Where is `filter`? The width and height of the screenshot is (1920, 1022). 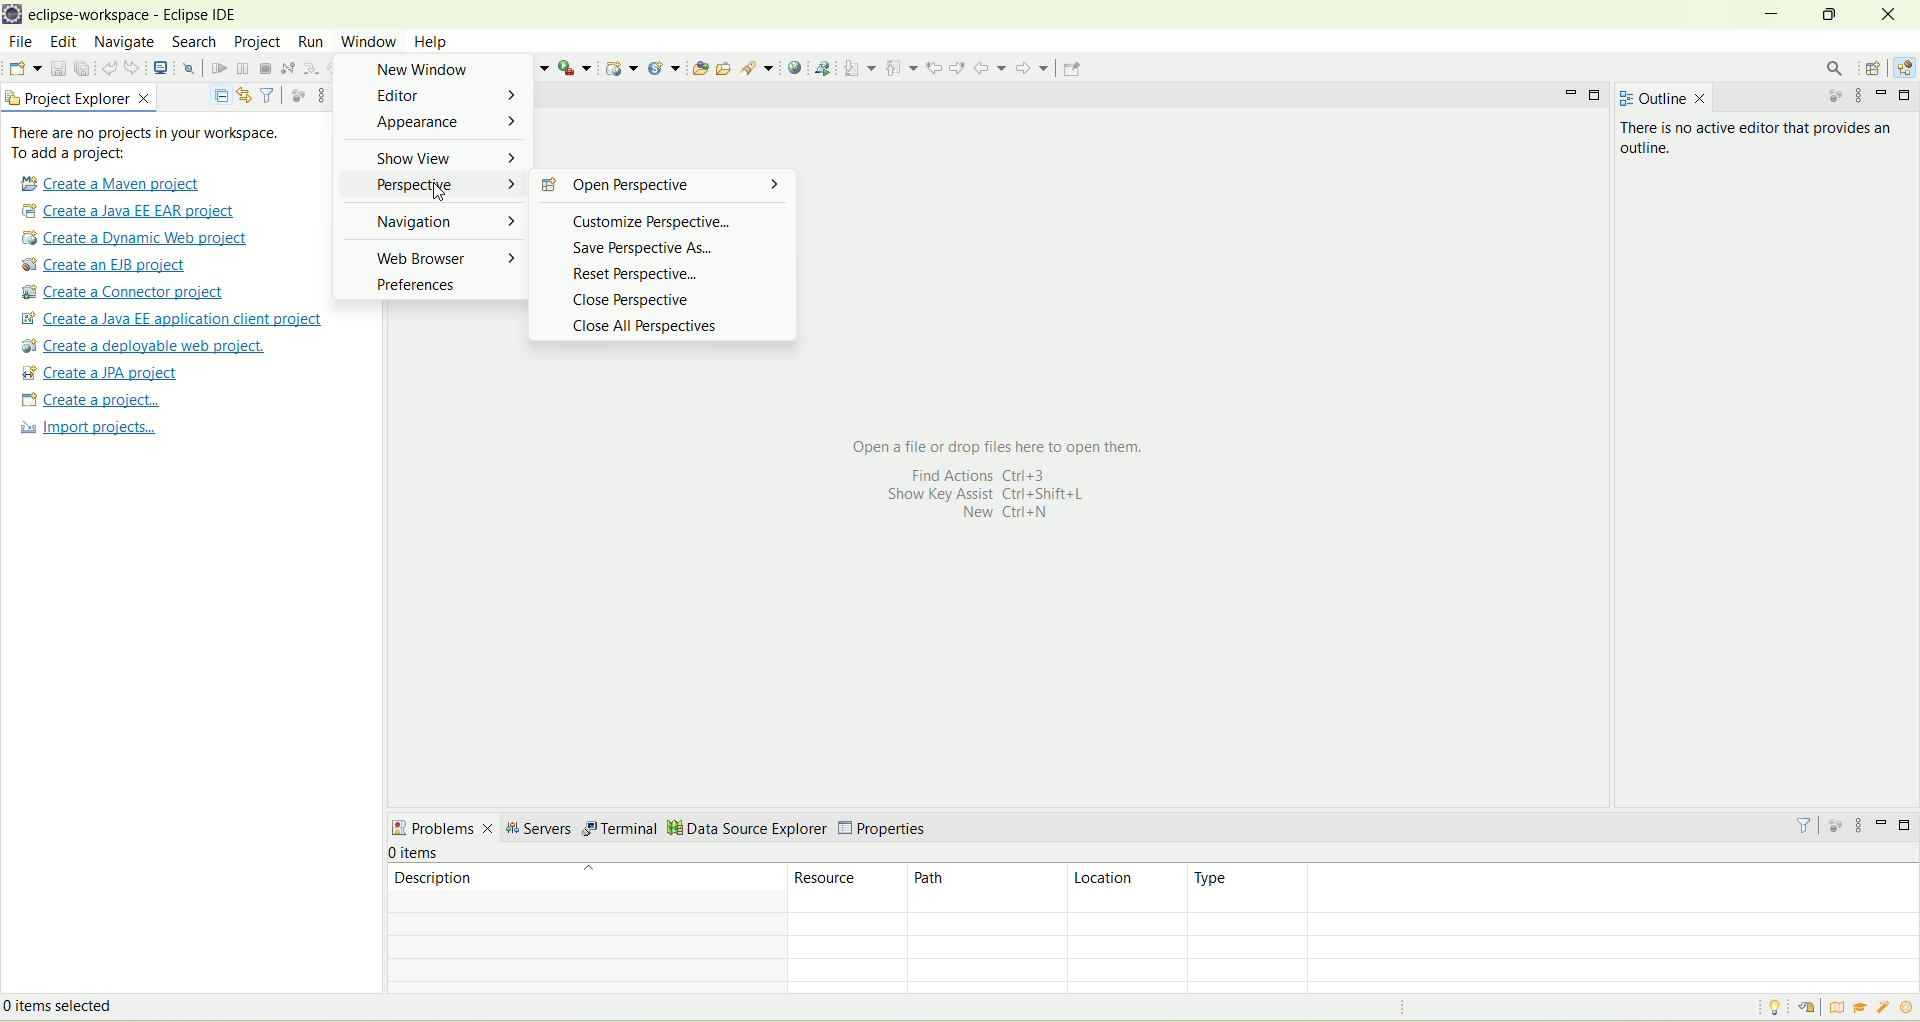 filter is located at coordinates (1804, 824).